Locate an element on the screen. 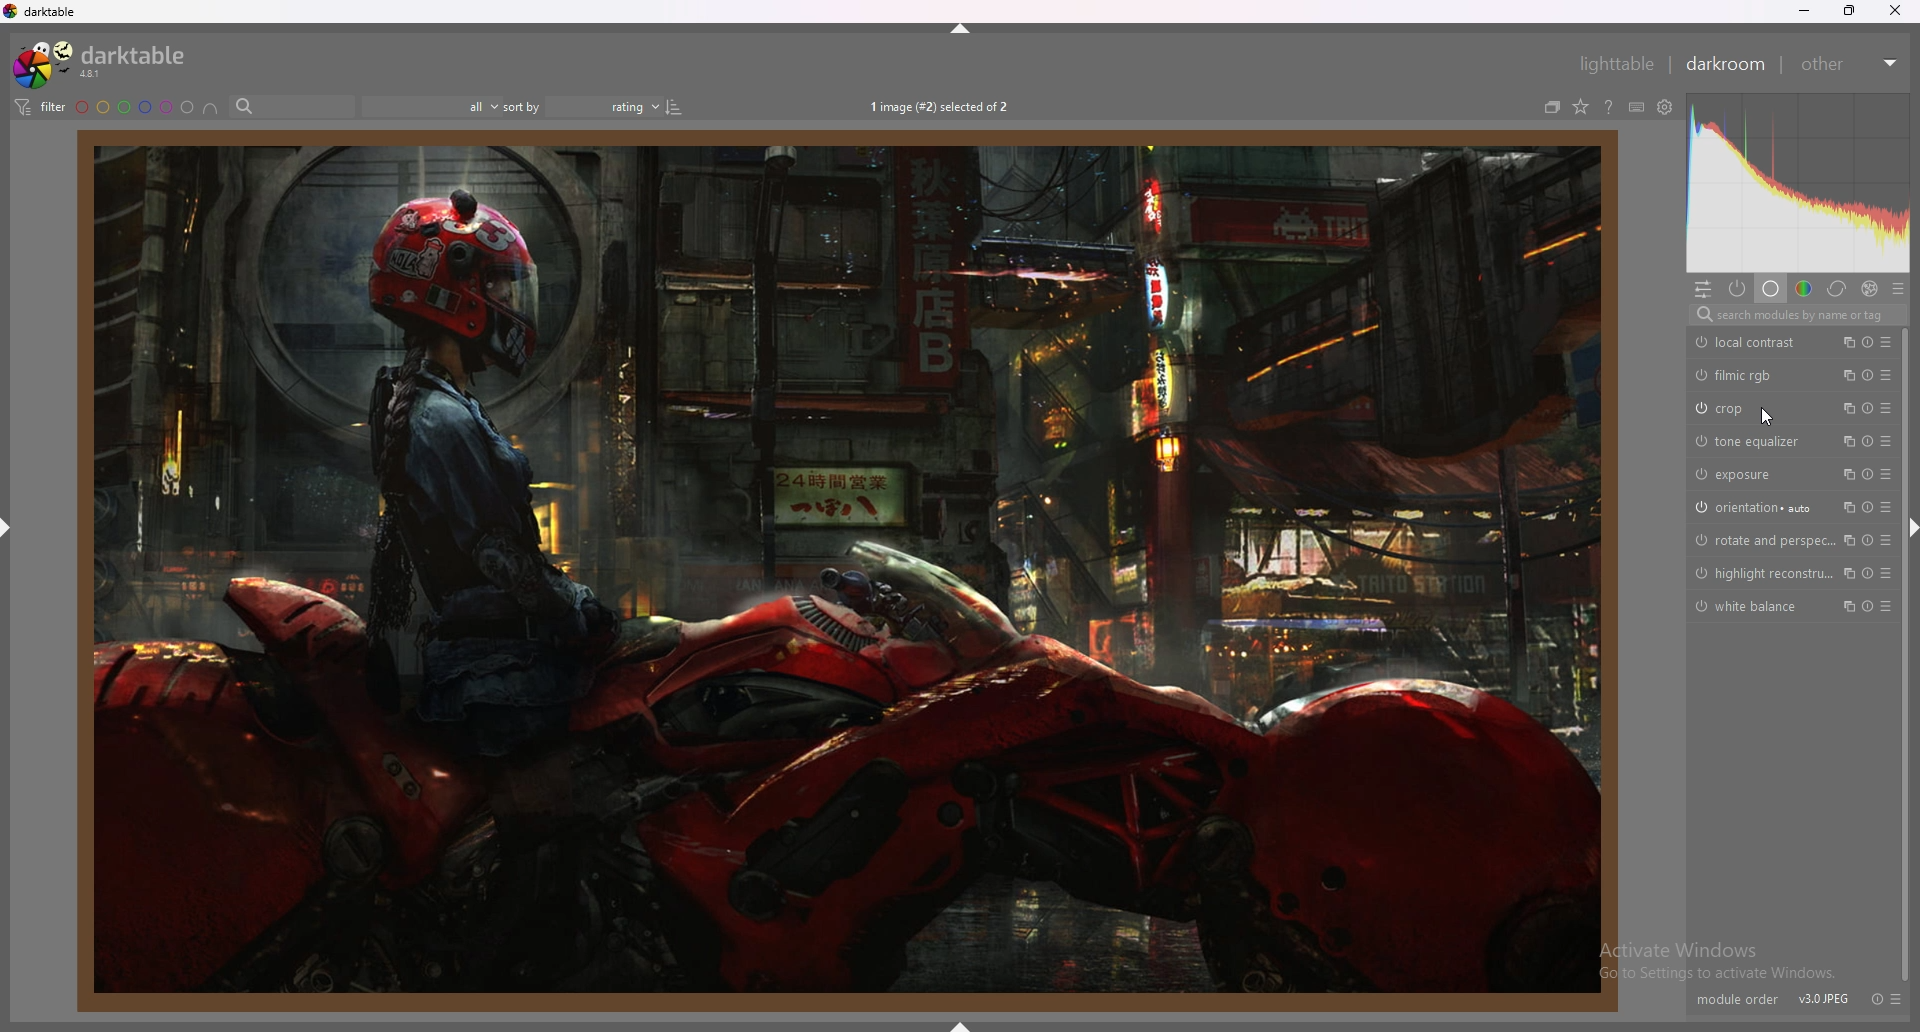 The image size is (1920, 1032). reset is located at coordinates (1870, 375).